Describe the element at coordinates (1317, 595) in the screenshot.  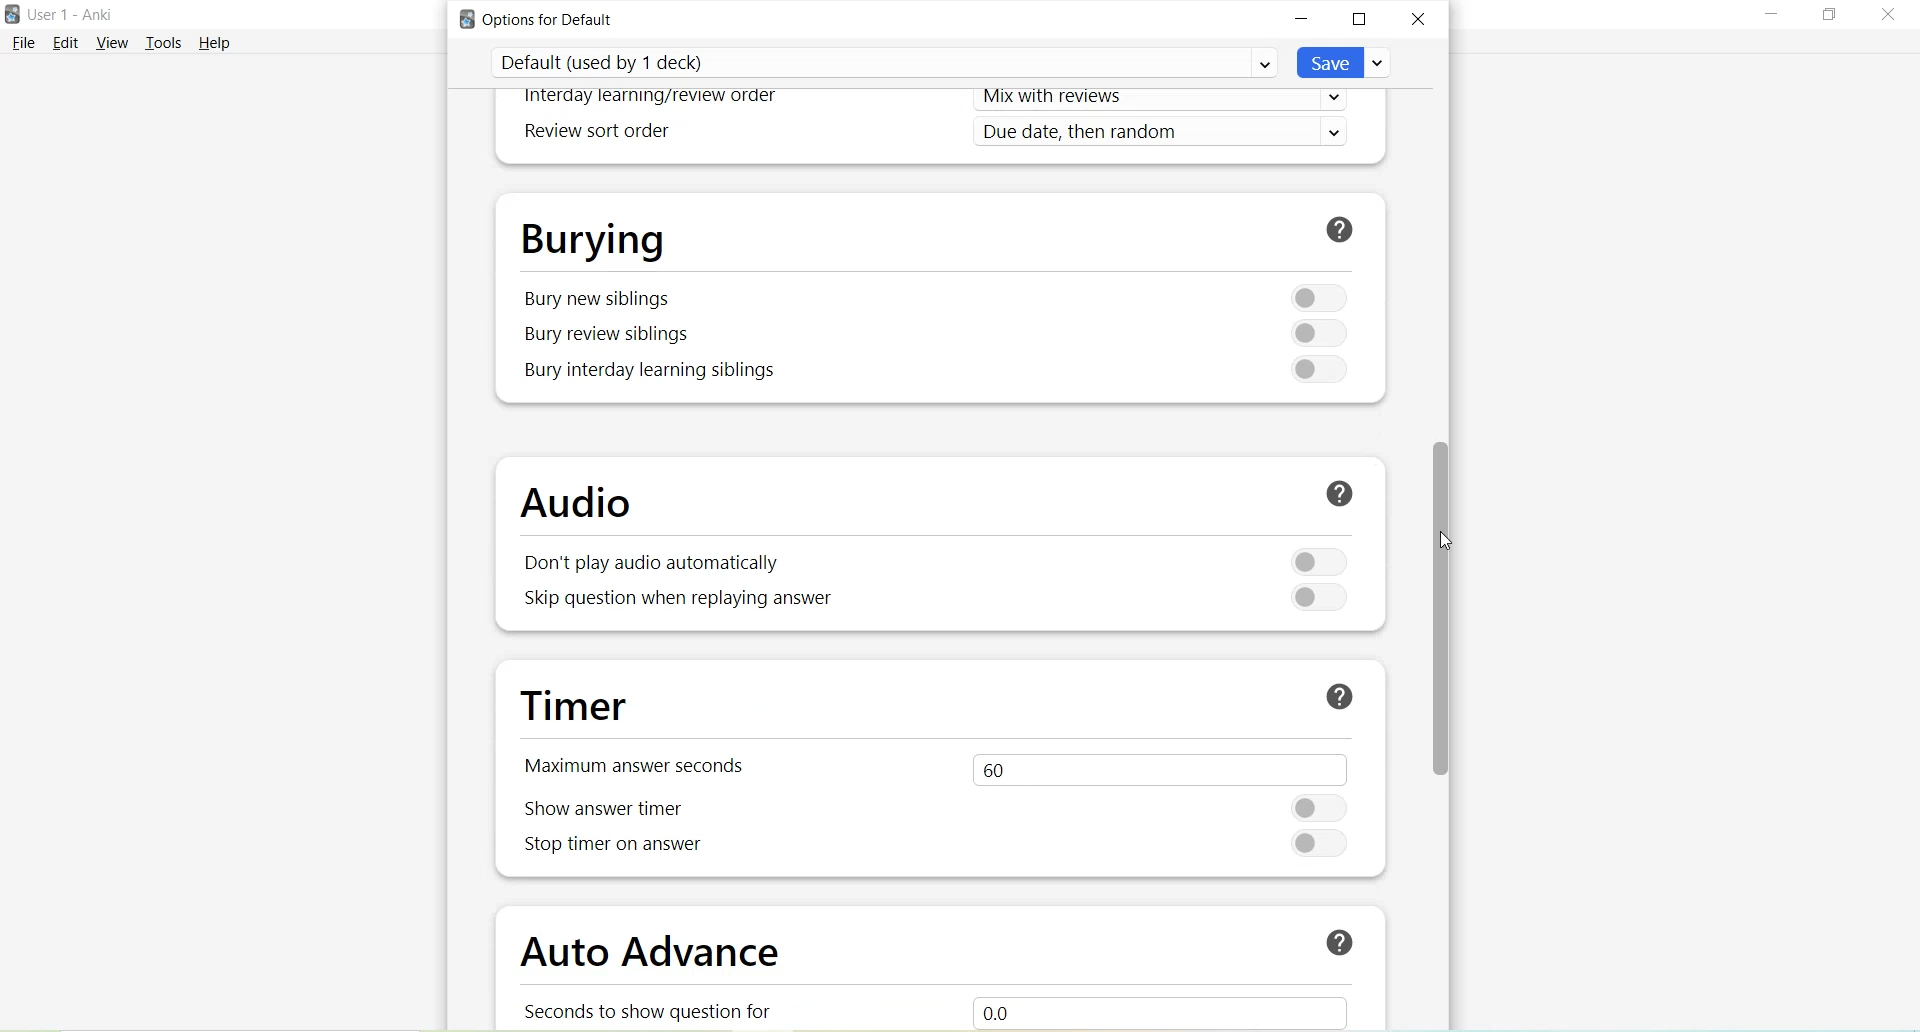
I see `Toggle` at that location.